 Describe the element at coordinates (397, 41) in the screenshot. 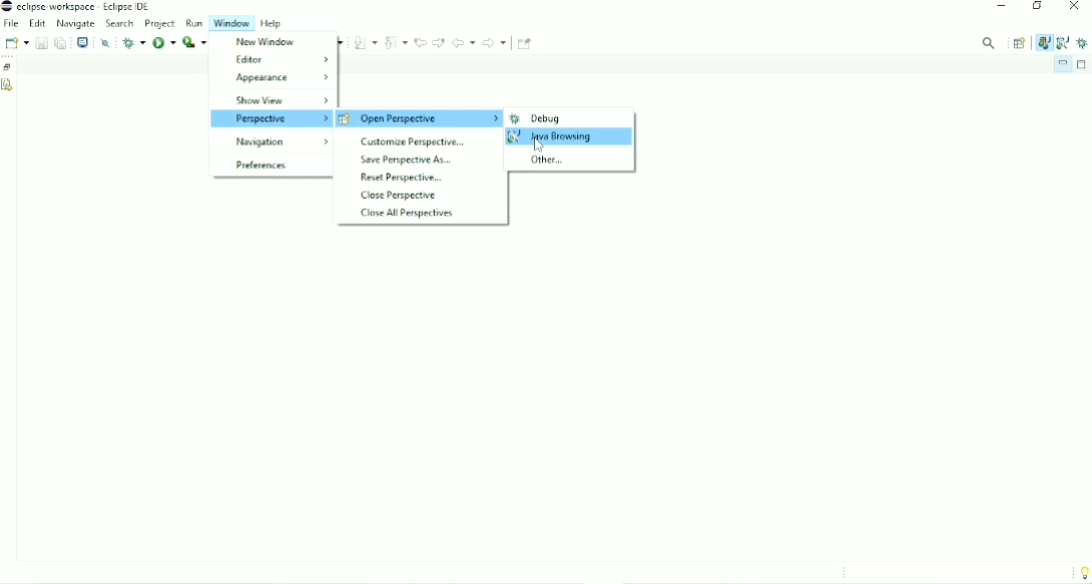

I see `Previous Annotation` at that location.